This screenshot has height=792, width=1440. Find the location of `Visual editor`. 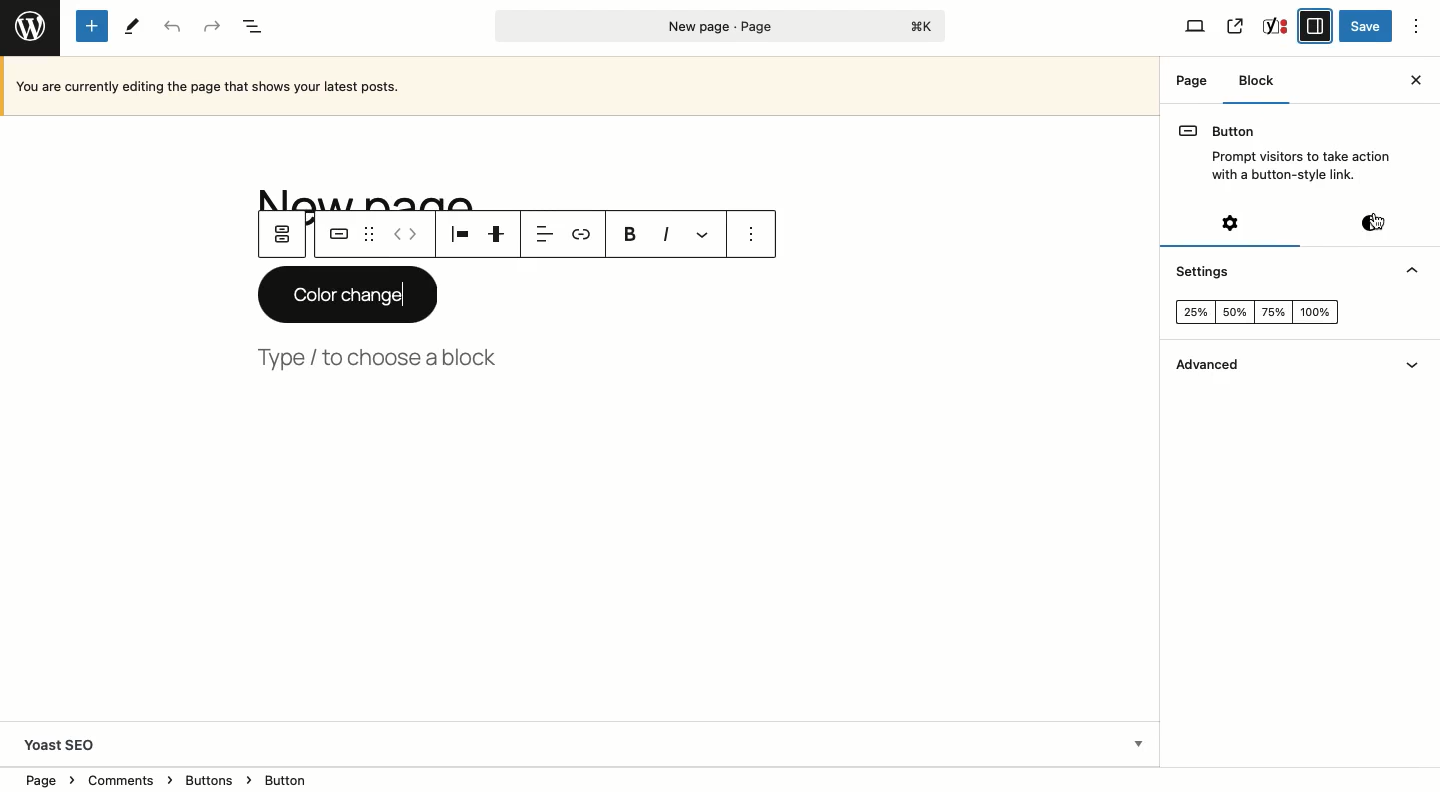

Visual editor is located at coordinates (1374, 221).